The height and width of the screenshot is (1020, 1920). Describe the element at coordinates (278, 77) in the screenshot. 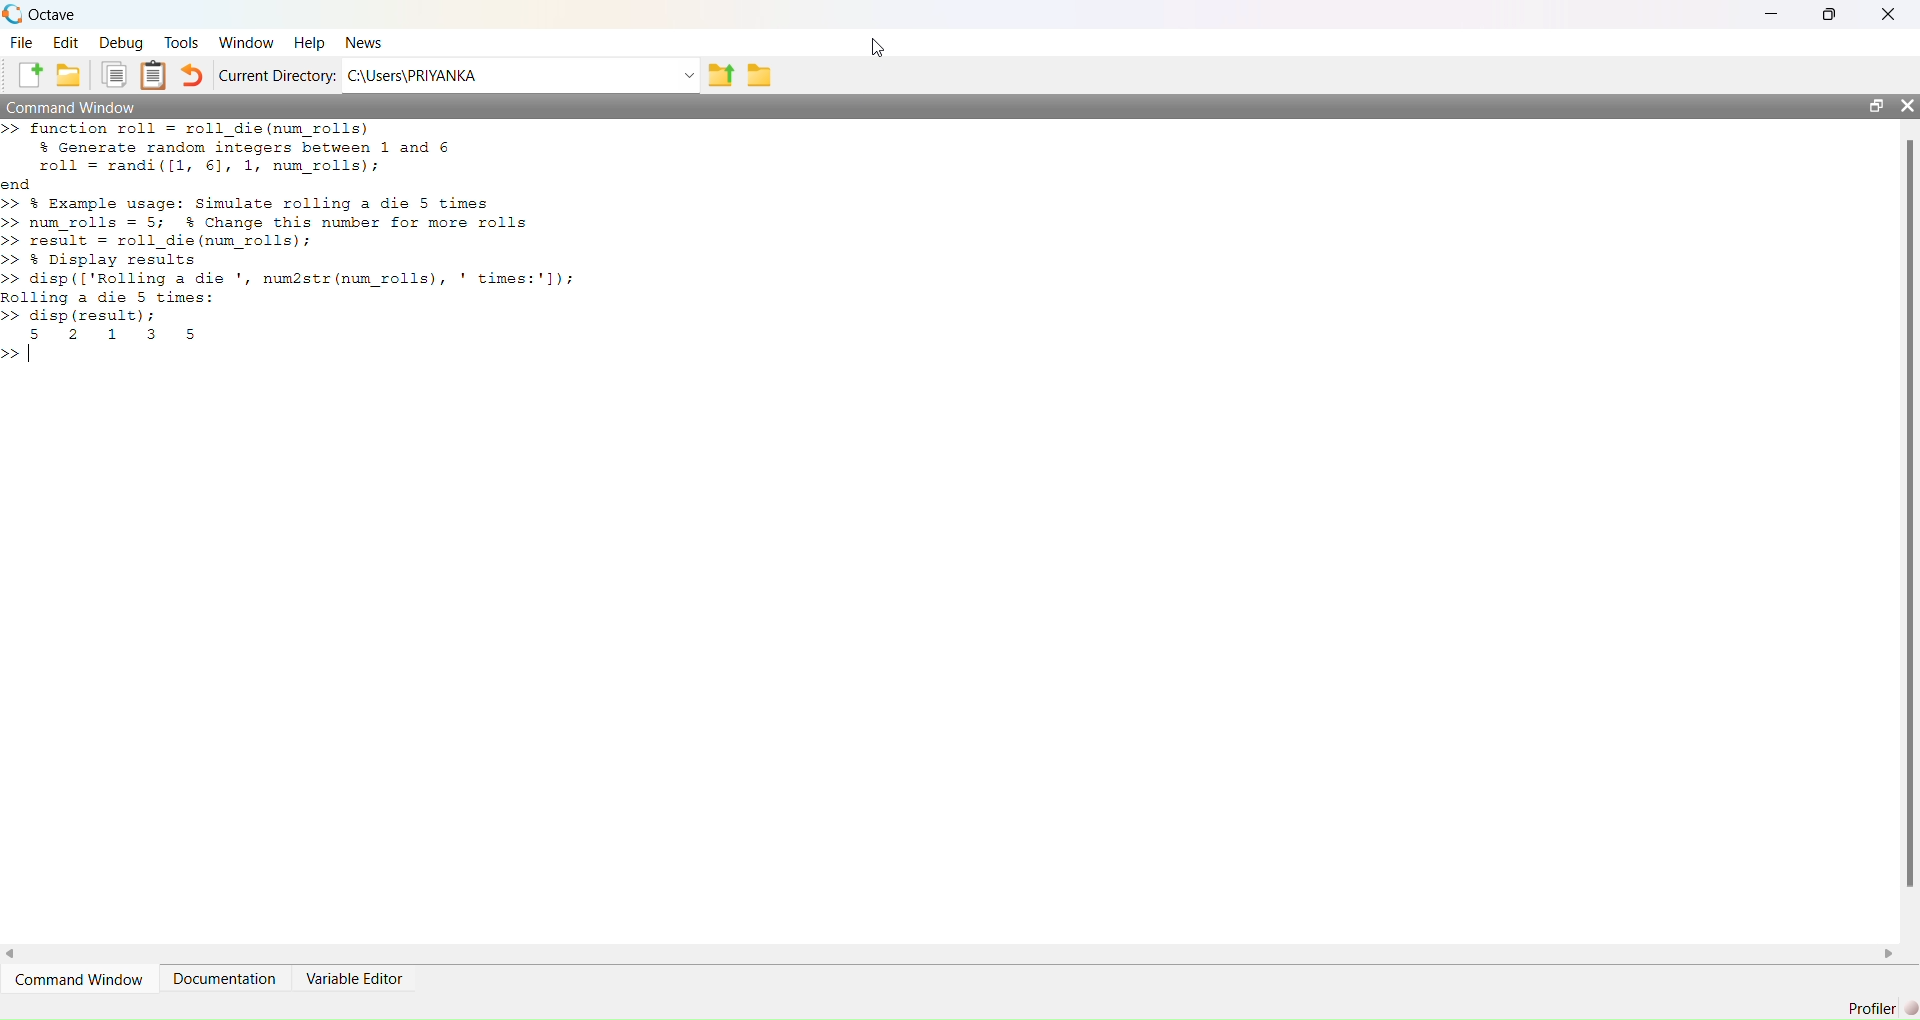

I see `Current Directory:` at that location.